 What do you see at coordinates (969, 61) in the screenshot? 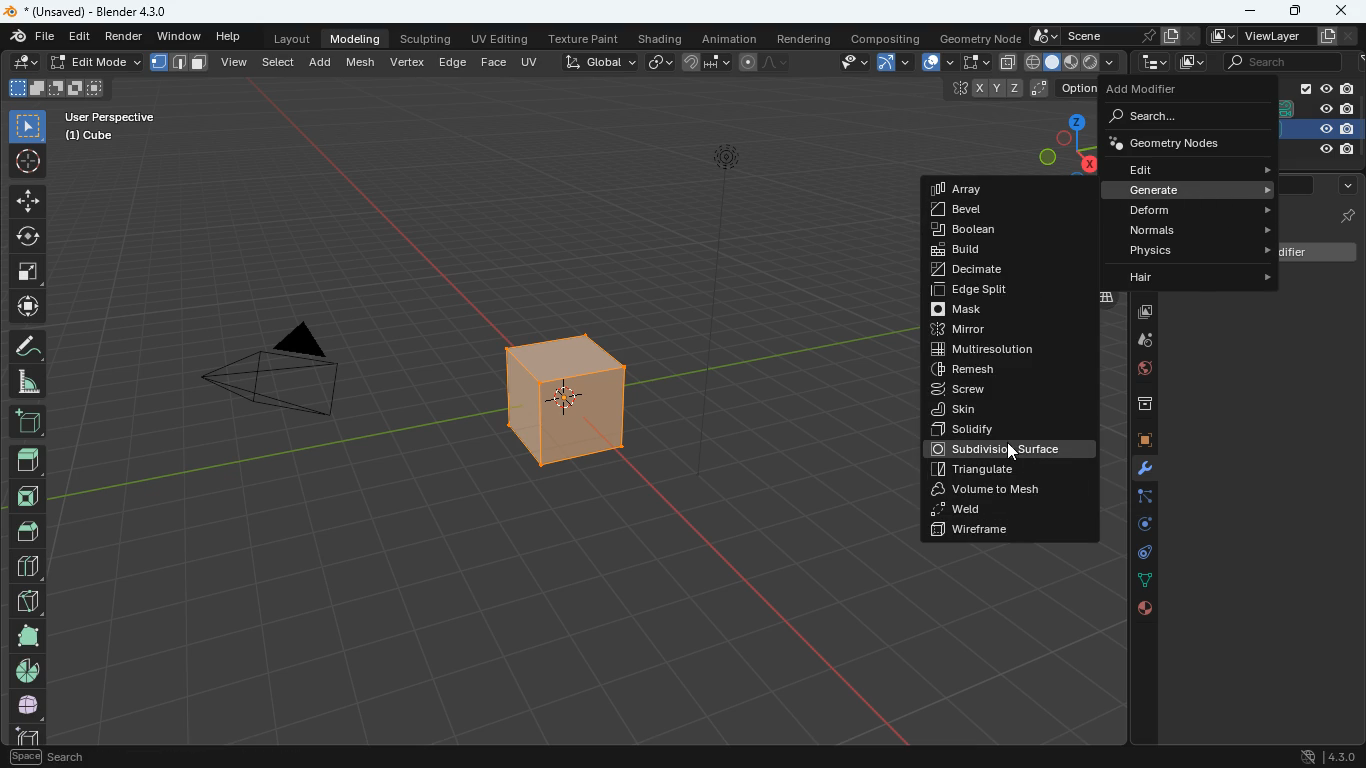
I see `fullscreen` at bounding box center [969, 61].